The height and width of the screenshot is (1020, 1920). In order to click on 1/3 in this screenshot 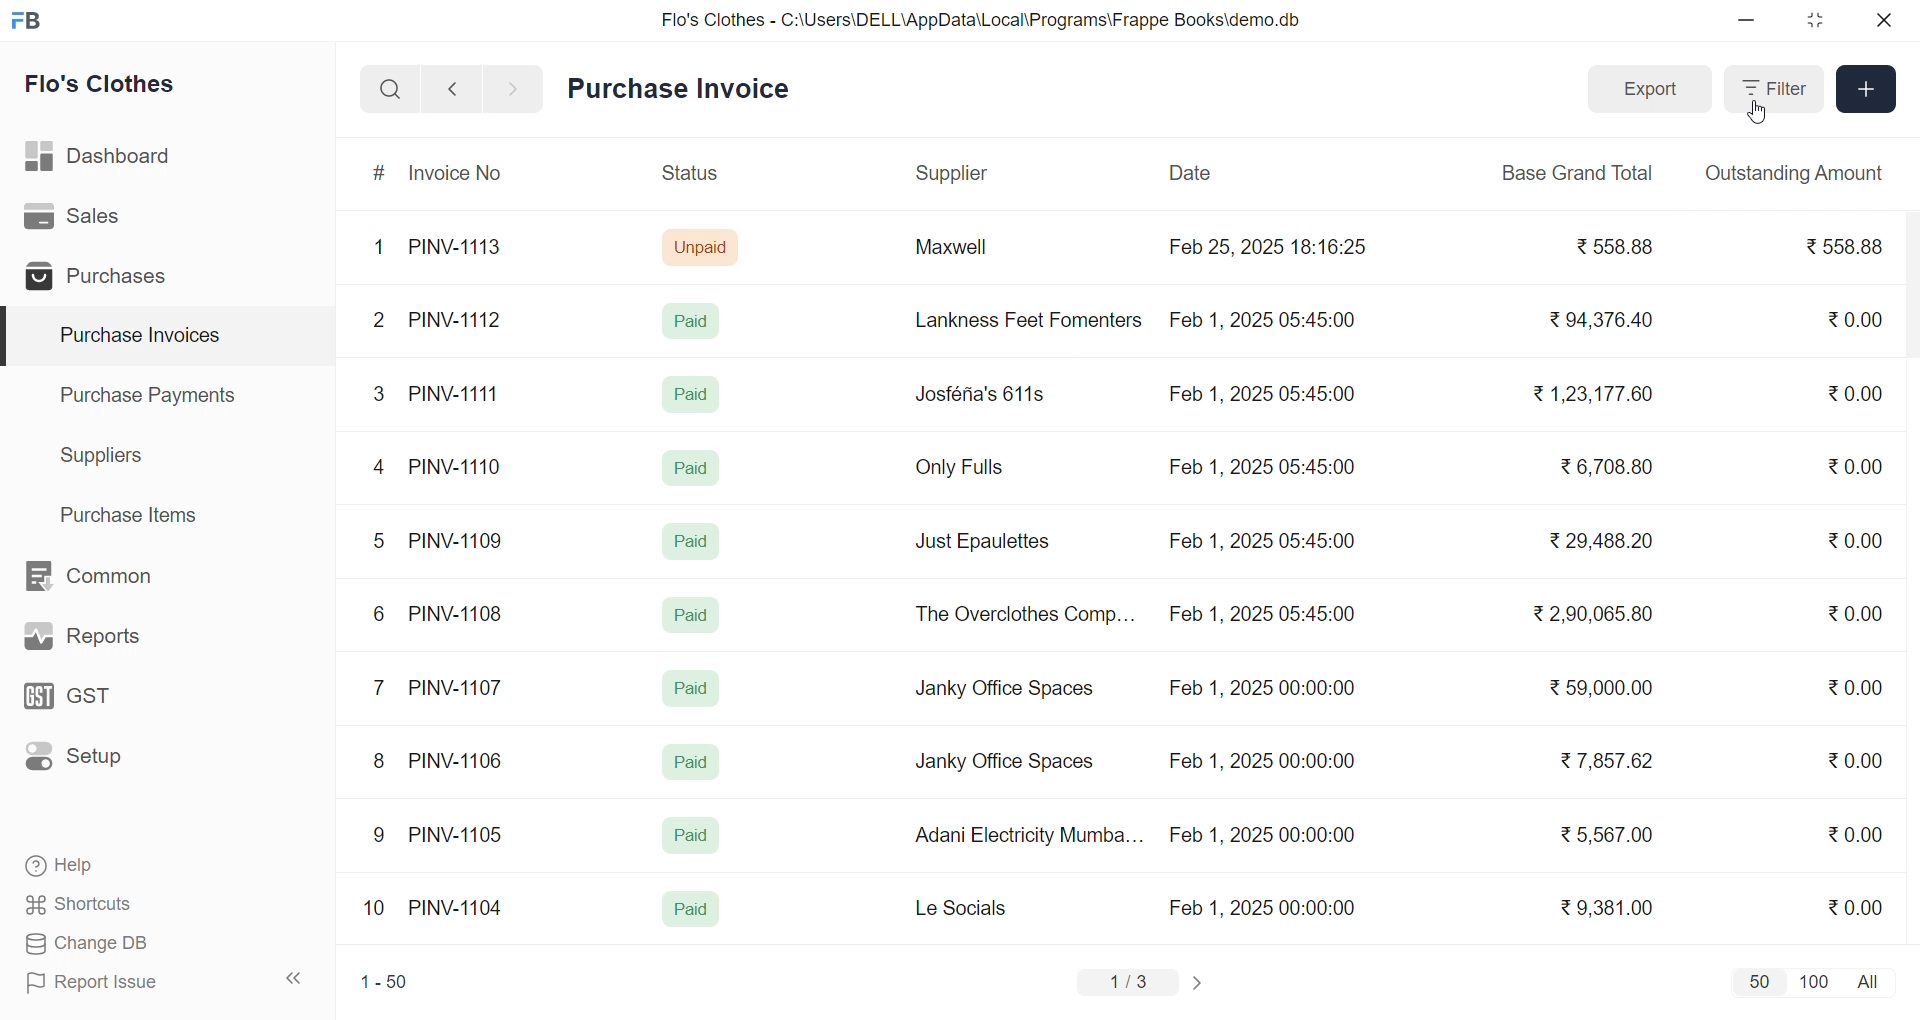, I will do `click(1129, 984)`.